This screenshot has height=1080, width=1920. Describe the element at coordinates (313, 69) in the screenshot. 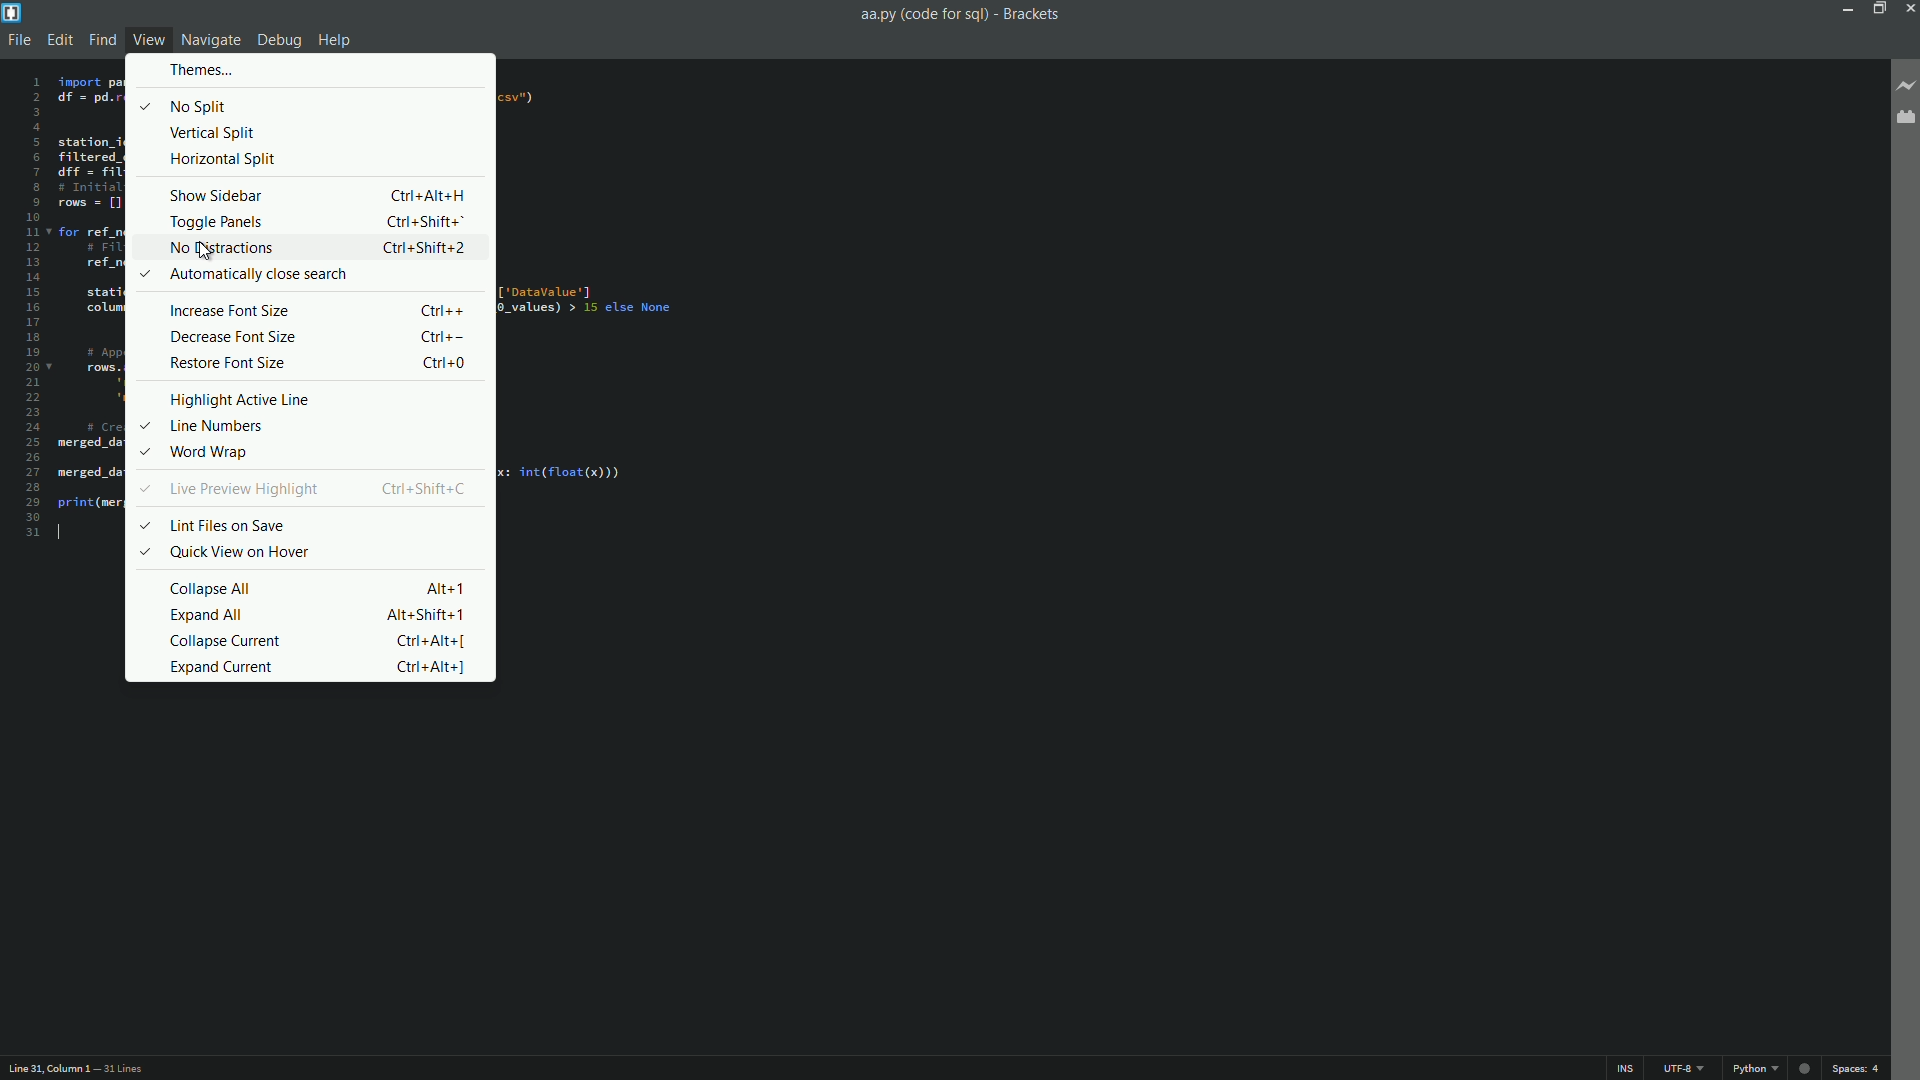

I see `themes` at that location.